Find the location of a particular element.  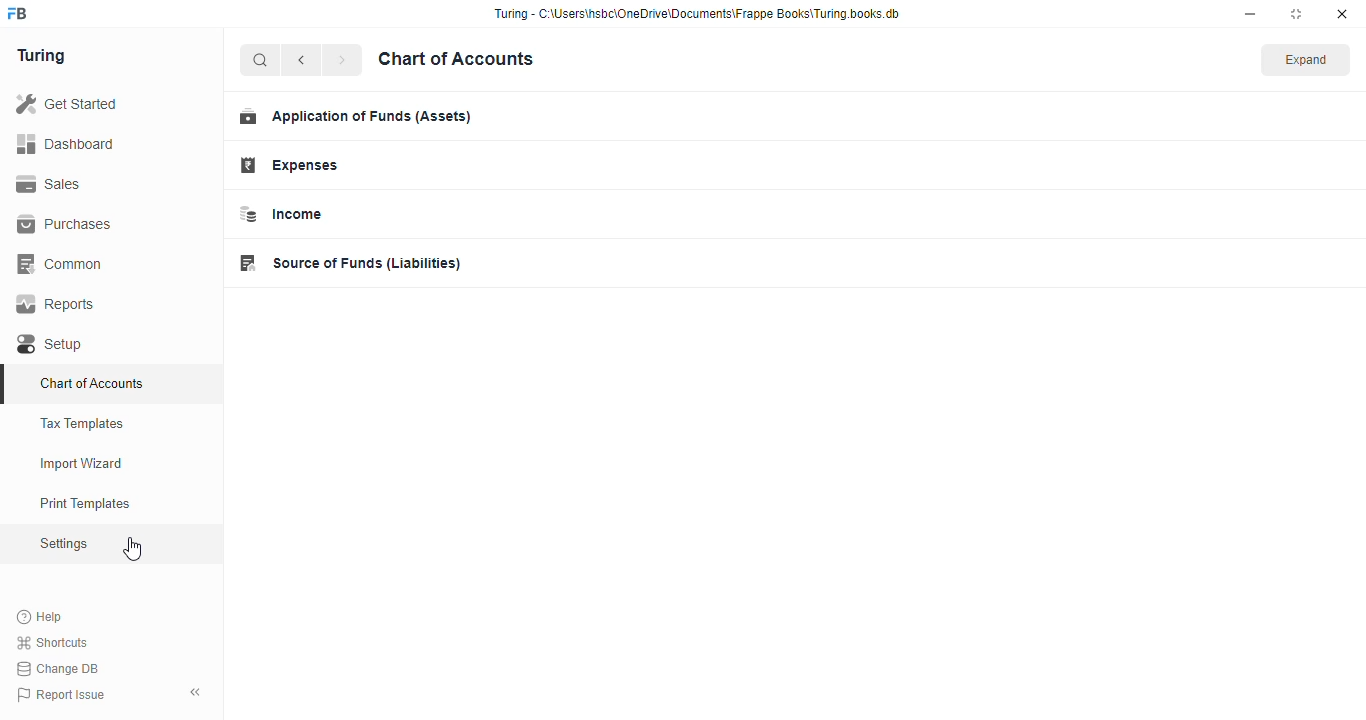

import wizard is located at coordinates (82, 464).